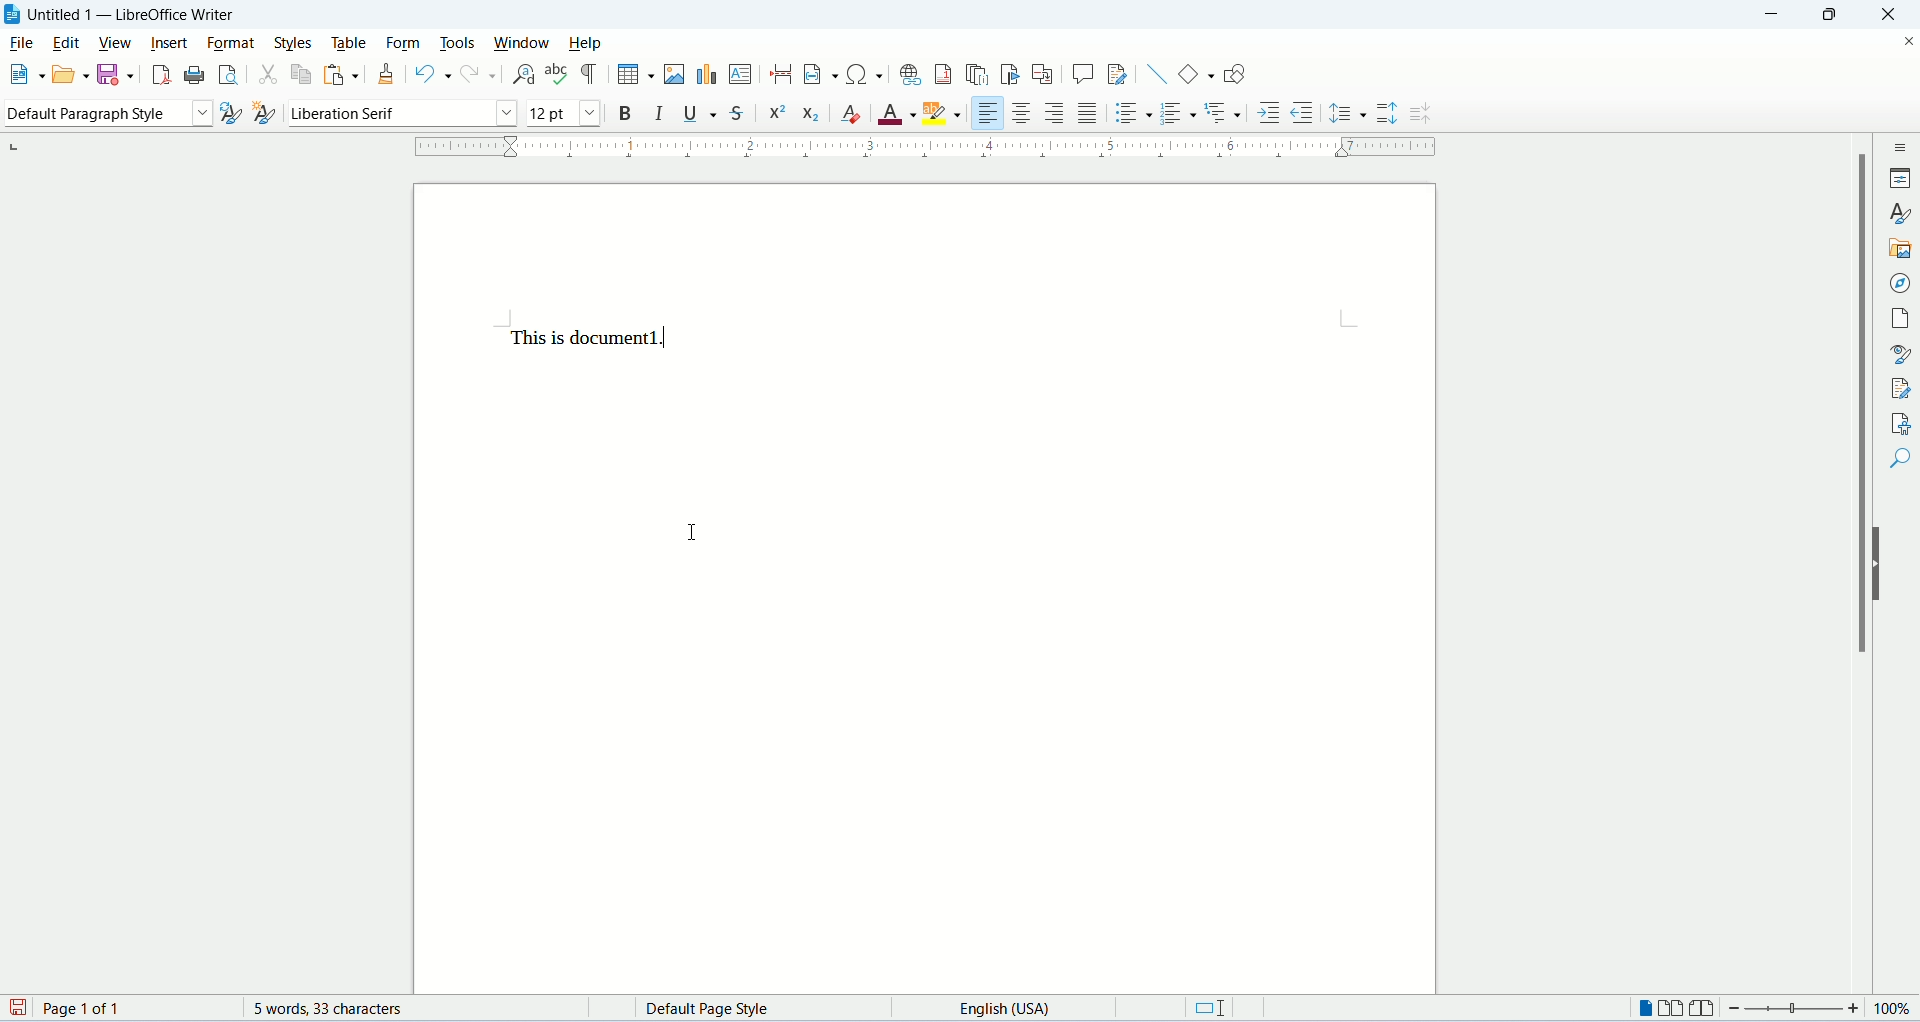 The width and height of the screenshot is (1920, 1022). Describe the element at coordinates (590, 75) in the screenshot. I see `formatting marks` at that location.